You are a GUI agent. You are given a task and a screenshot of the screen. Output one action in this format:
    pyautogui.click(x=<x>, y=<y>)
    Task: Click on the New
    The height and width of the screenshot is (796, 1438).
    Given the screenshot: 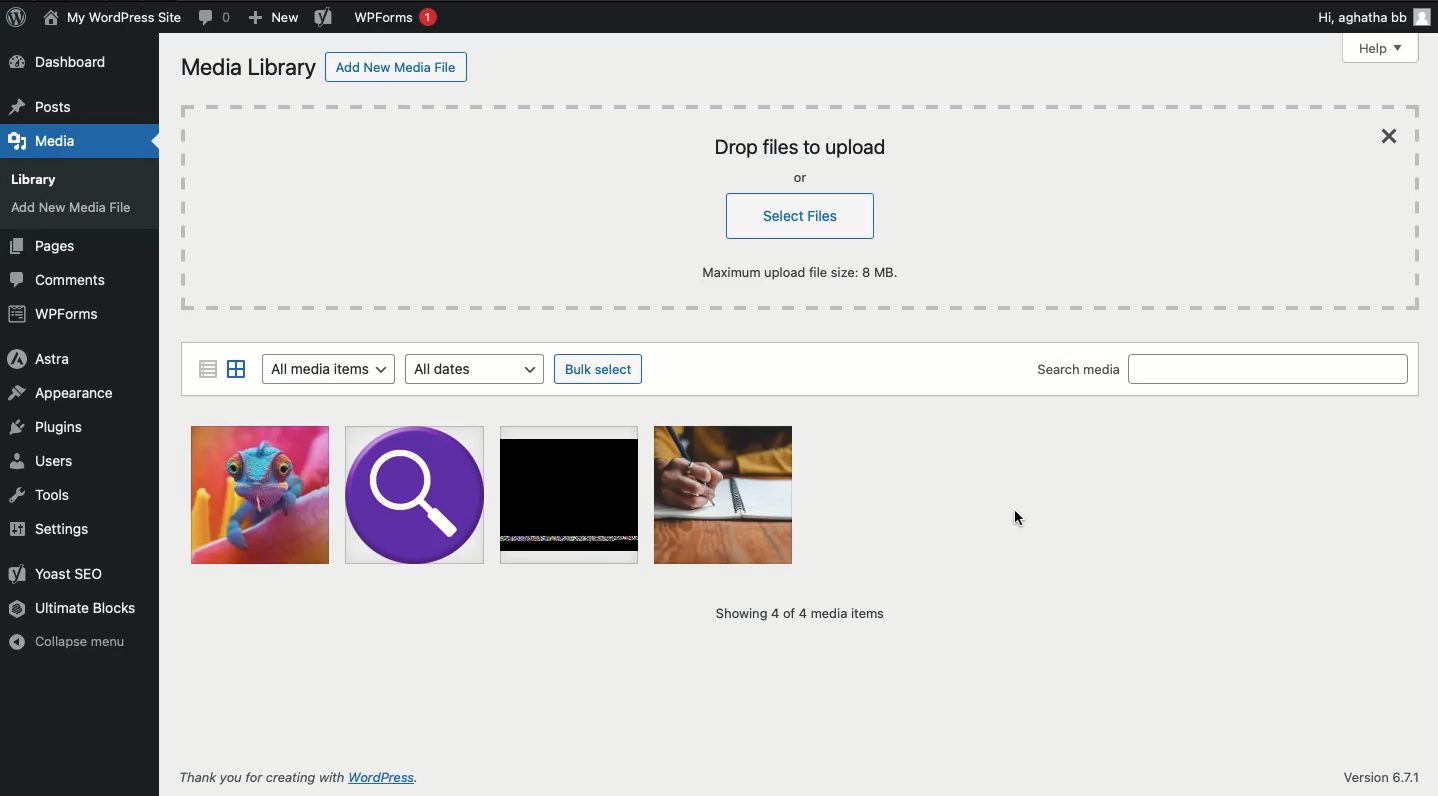 What is the action you would take?
    pyautogui.click(x=275, y=20)
    